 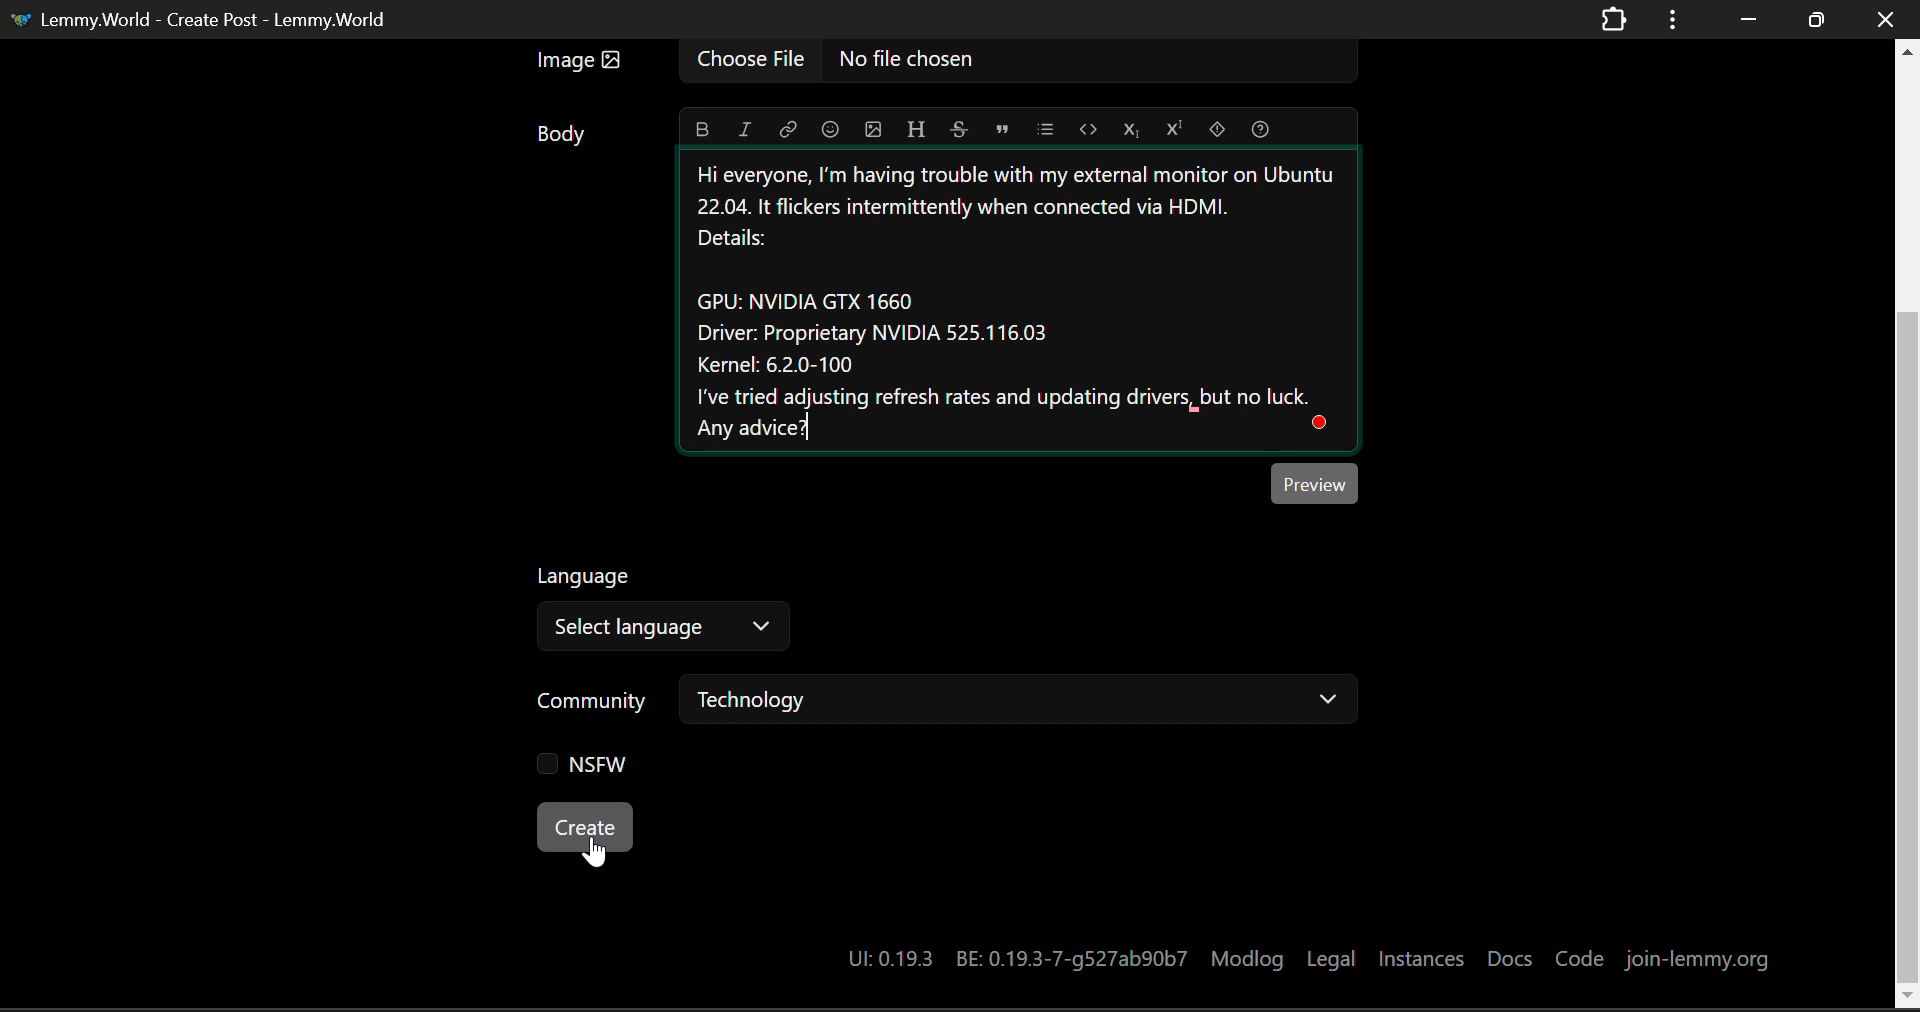 What do you see at coordinates (787, 128) in the screenshot?
I see `Link` at bounding box center [787, 128].